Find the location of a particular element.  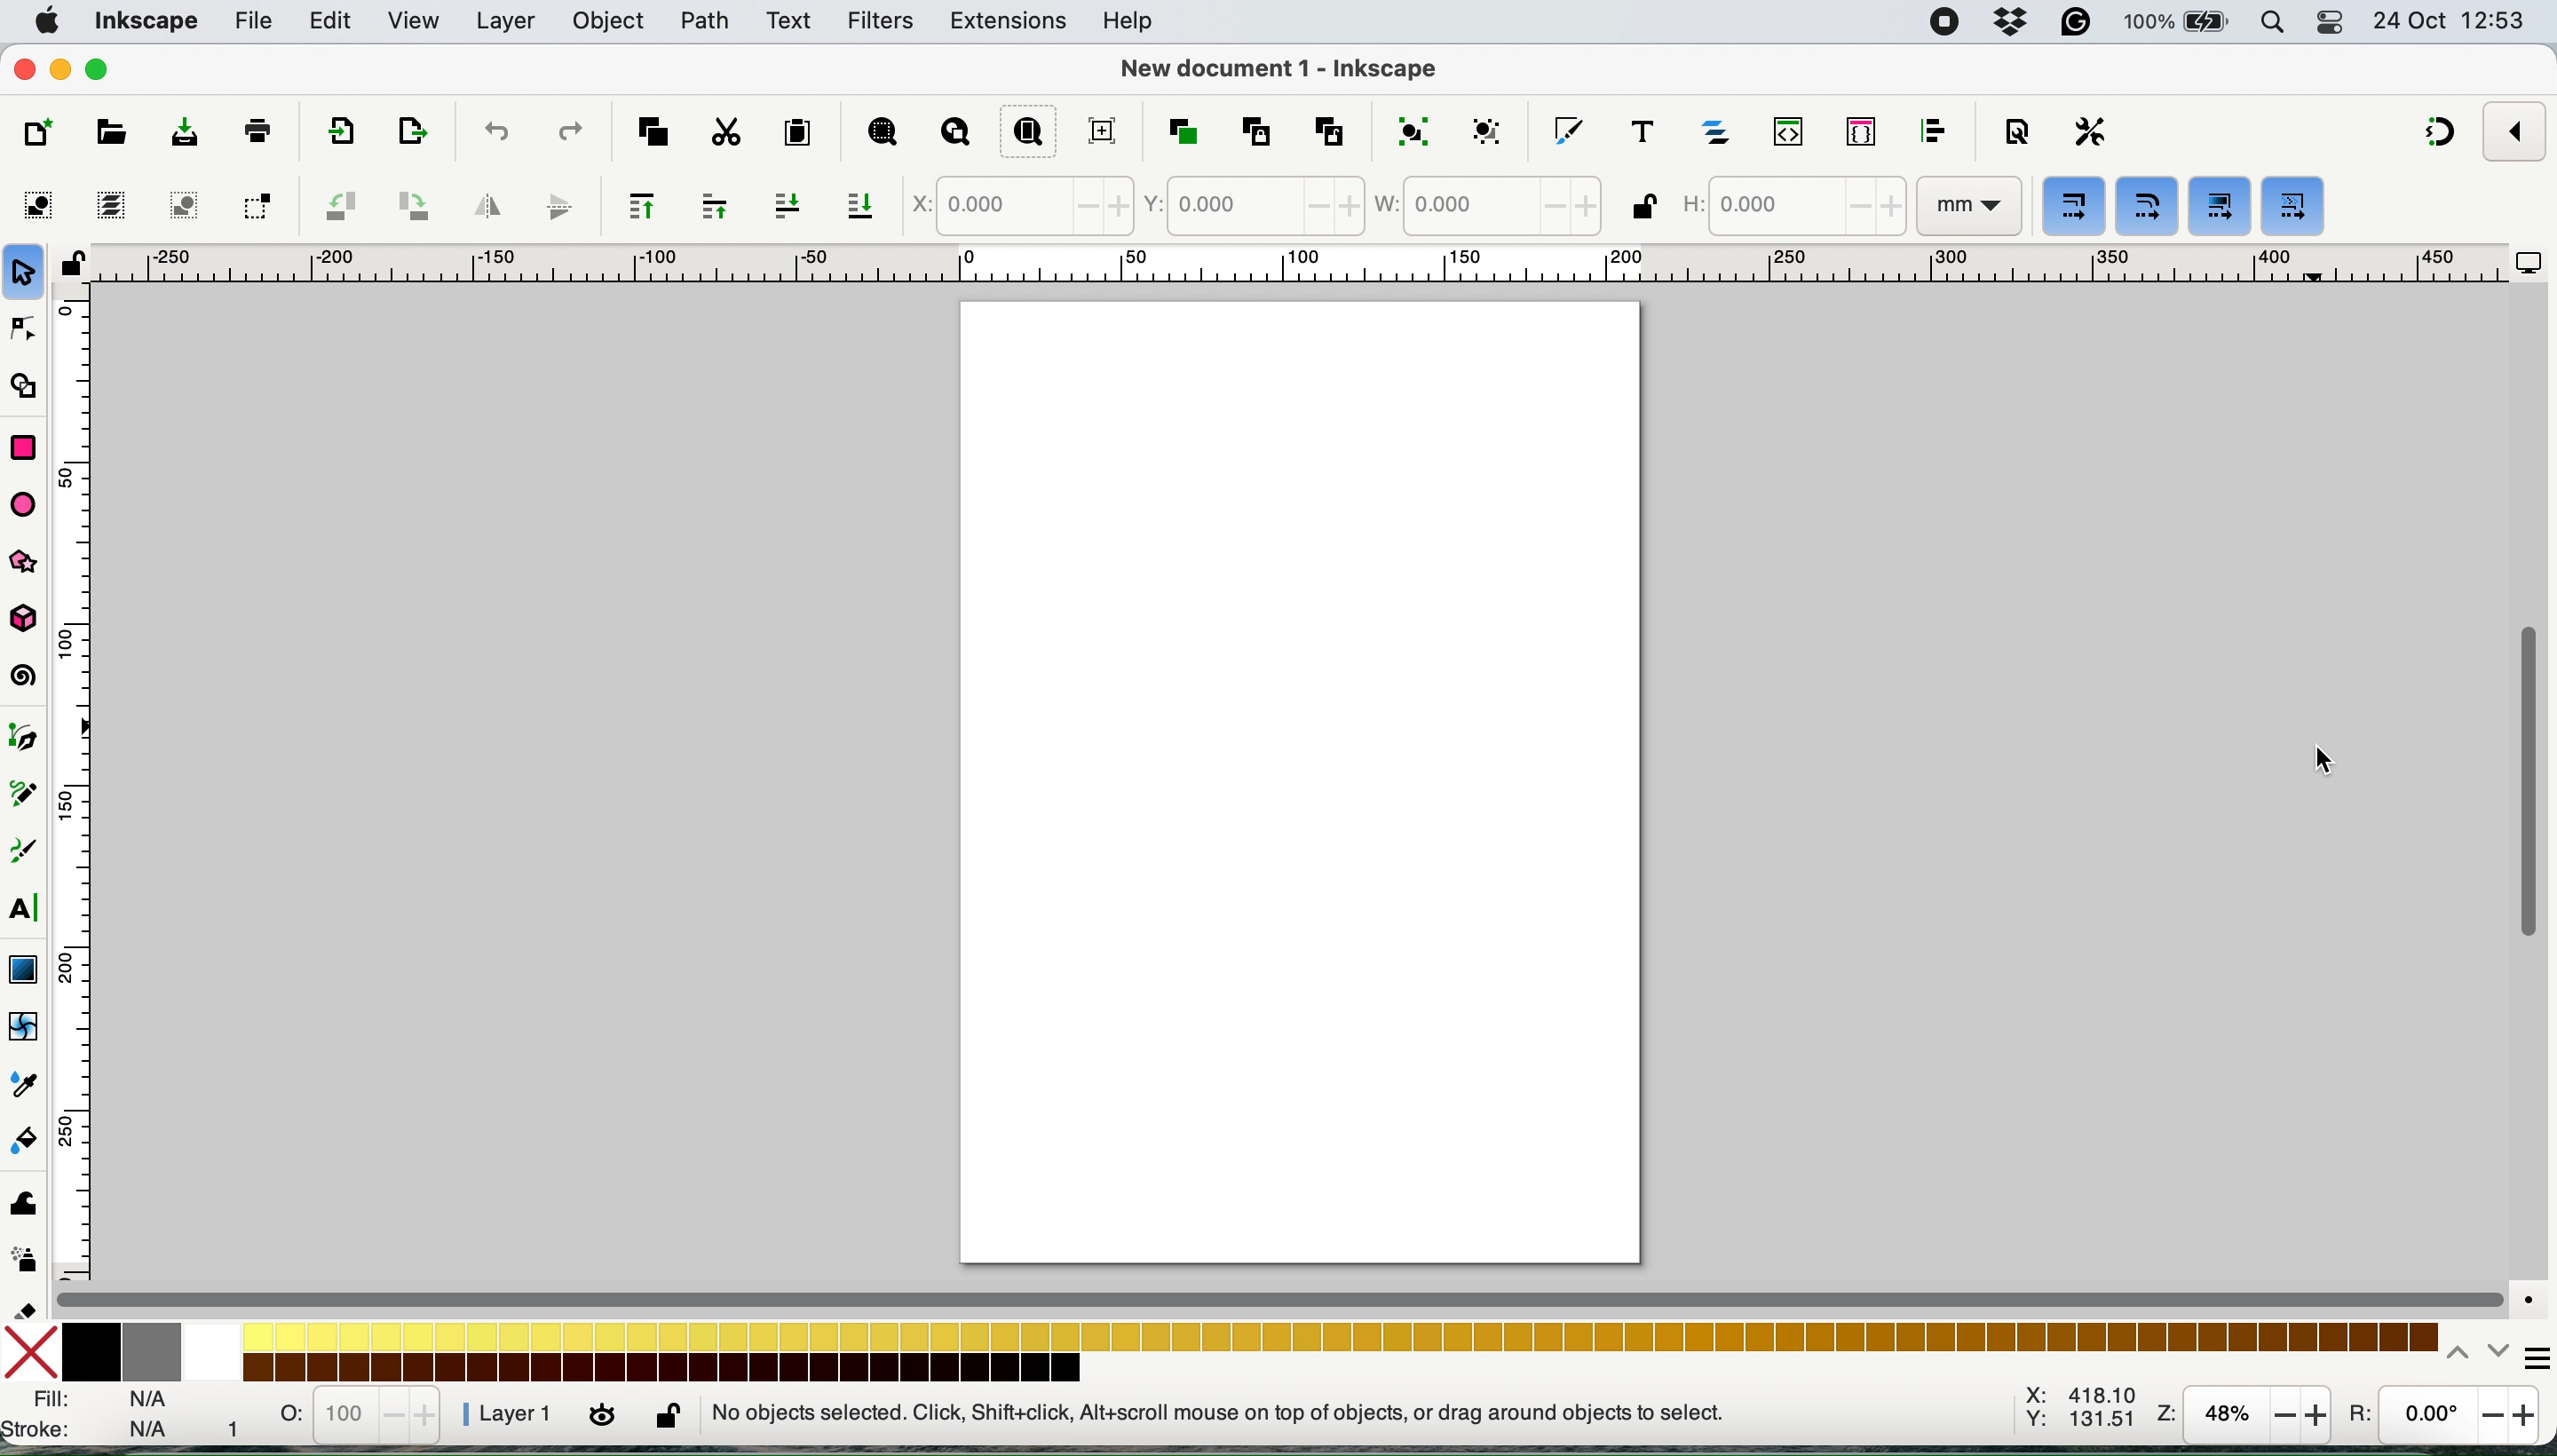

width is located at coordinates (1485, 210).